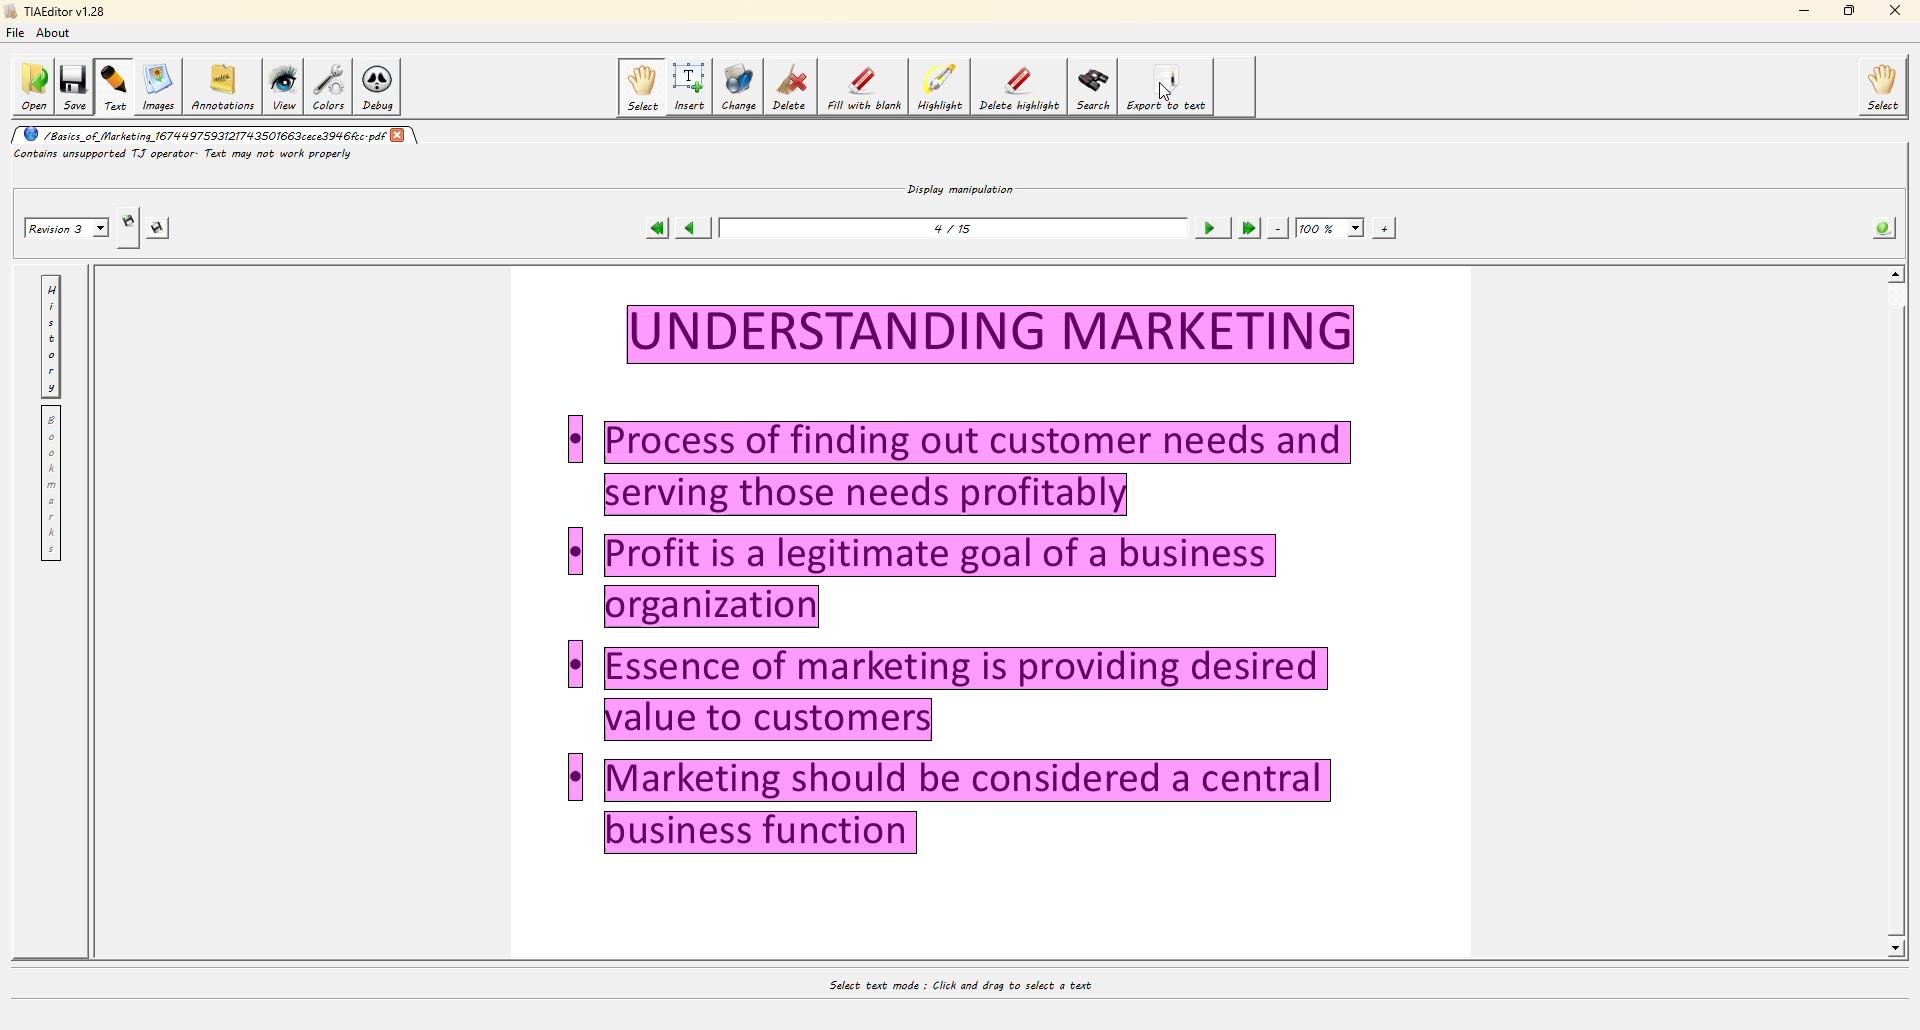 This screenshot has width=1920, height=1030. I want to click on change, so click(738, 87).